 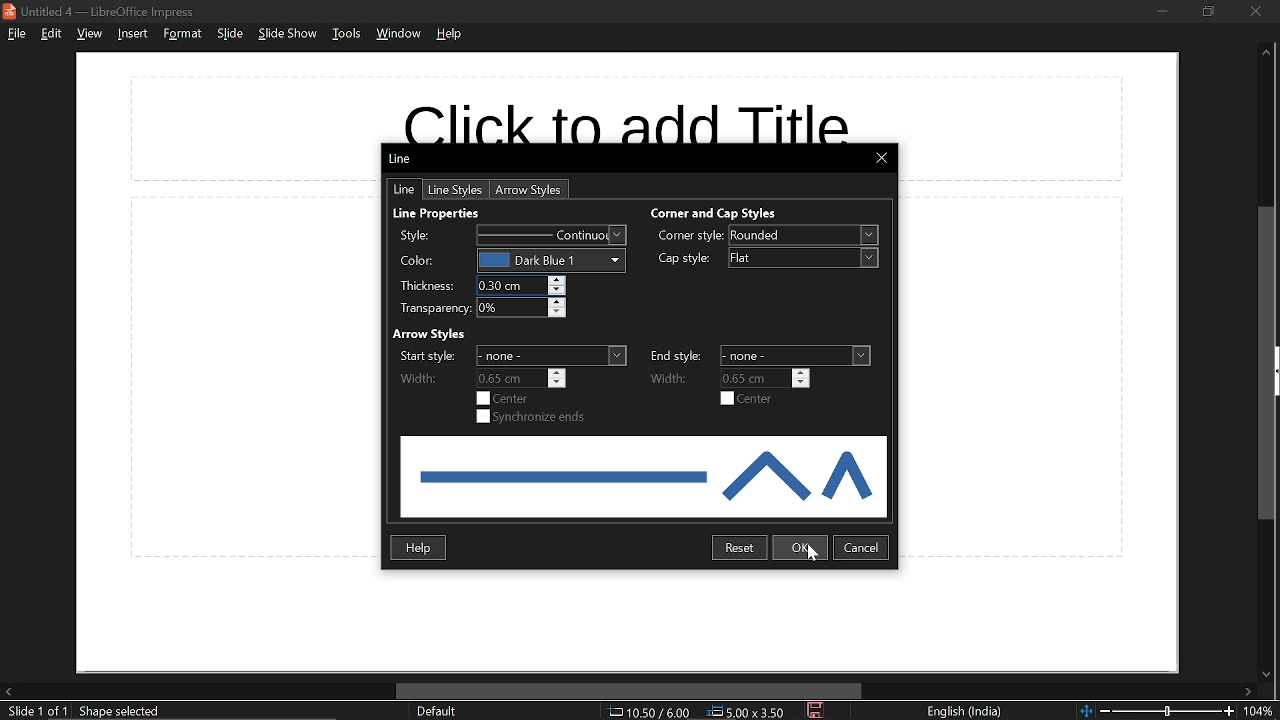 What do you see at coordinates (814, 552) in the screenshot?
I see `Cursor` at bounding box center [814, 552].